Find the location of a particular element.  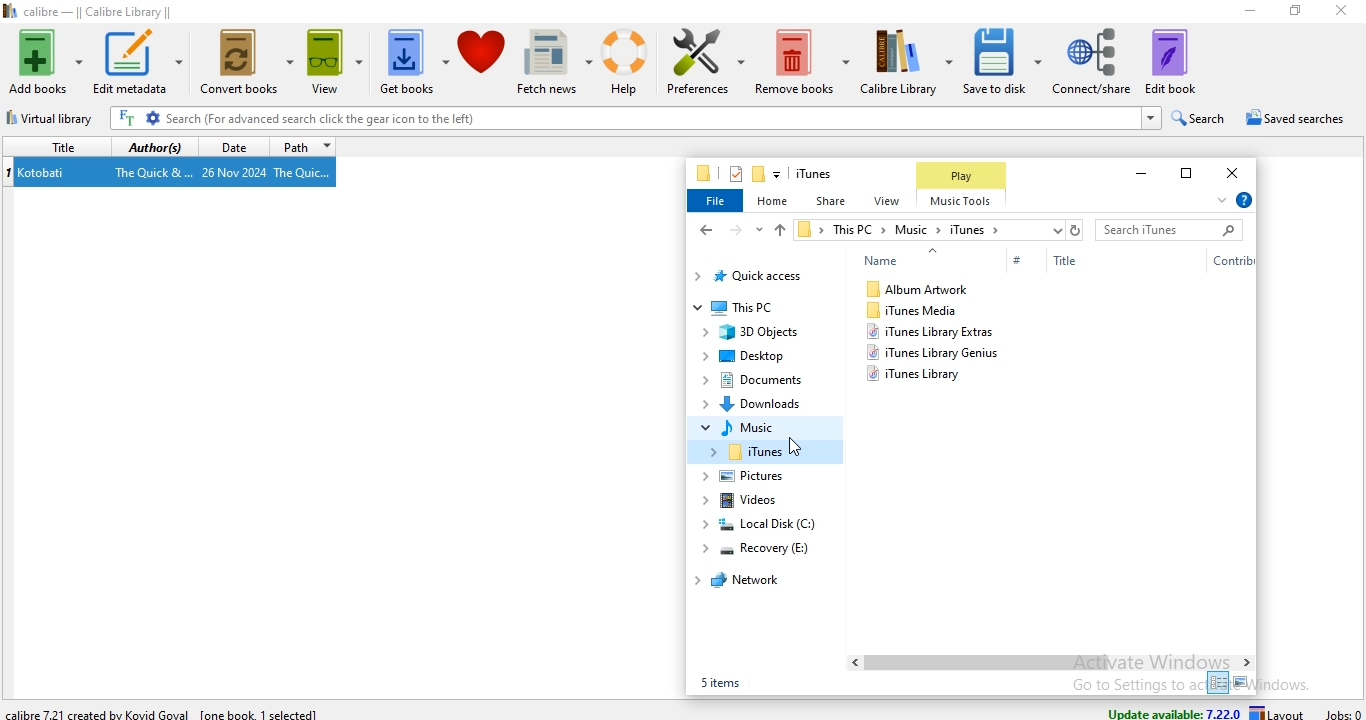

view is located at coordinates (890, 201).